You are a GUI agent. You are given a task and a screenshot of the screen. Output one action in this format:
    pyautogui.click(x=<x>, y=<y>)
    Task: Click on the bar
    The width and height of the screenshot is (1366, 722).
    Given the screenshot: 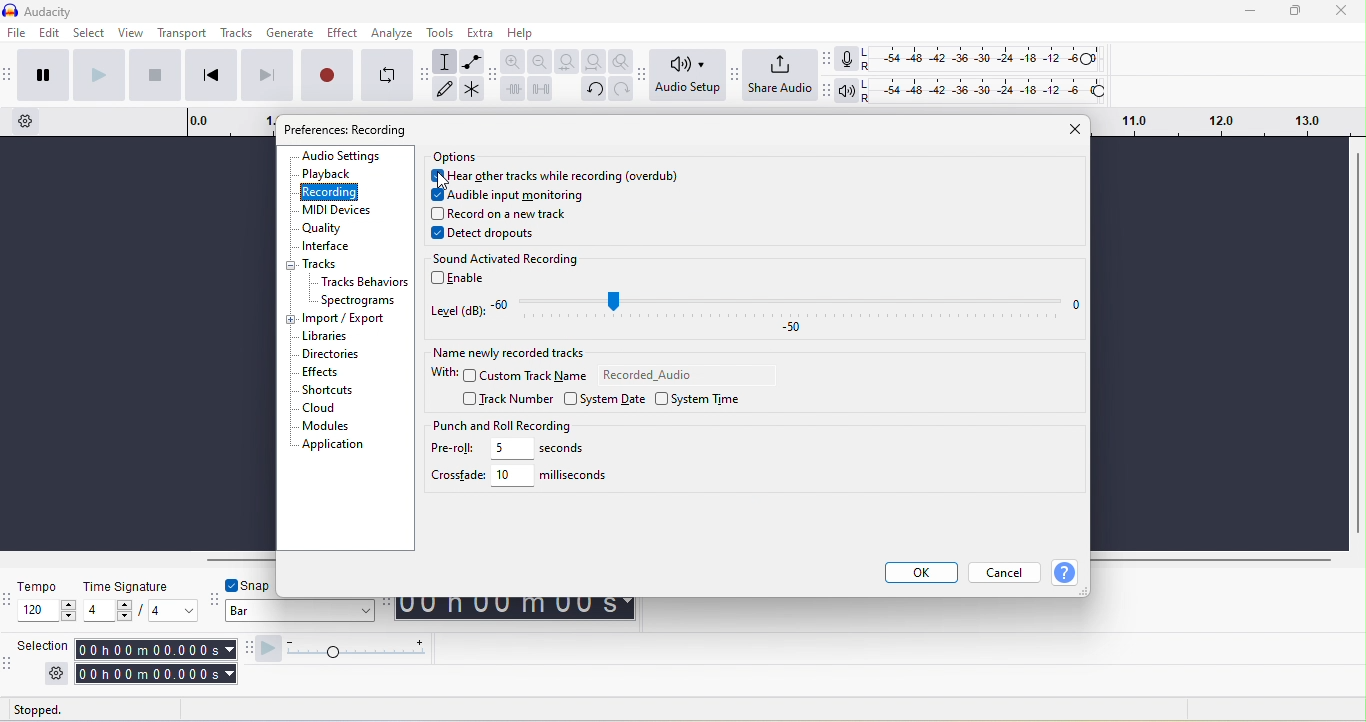 What is the action you would take?
    pyautogui.click(x=307, y=613)
    